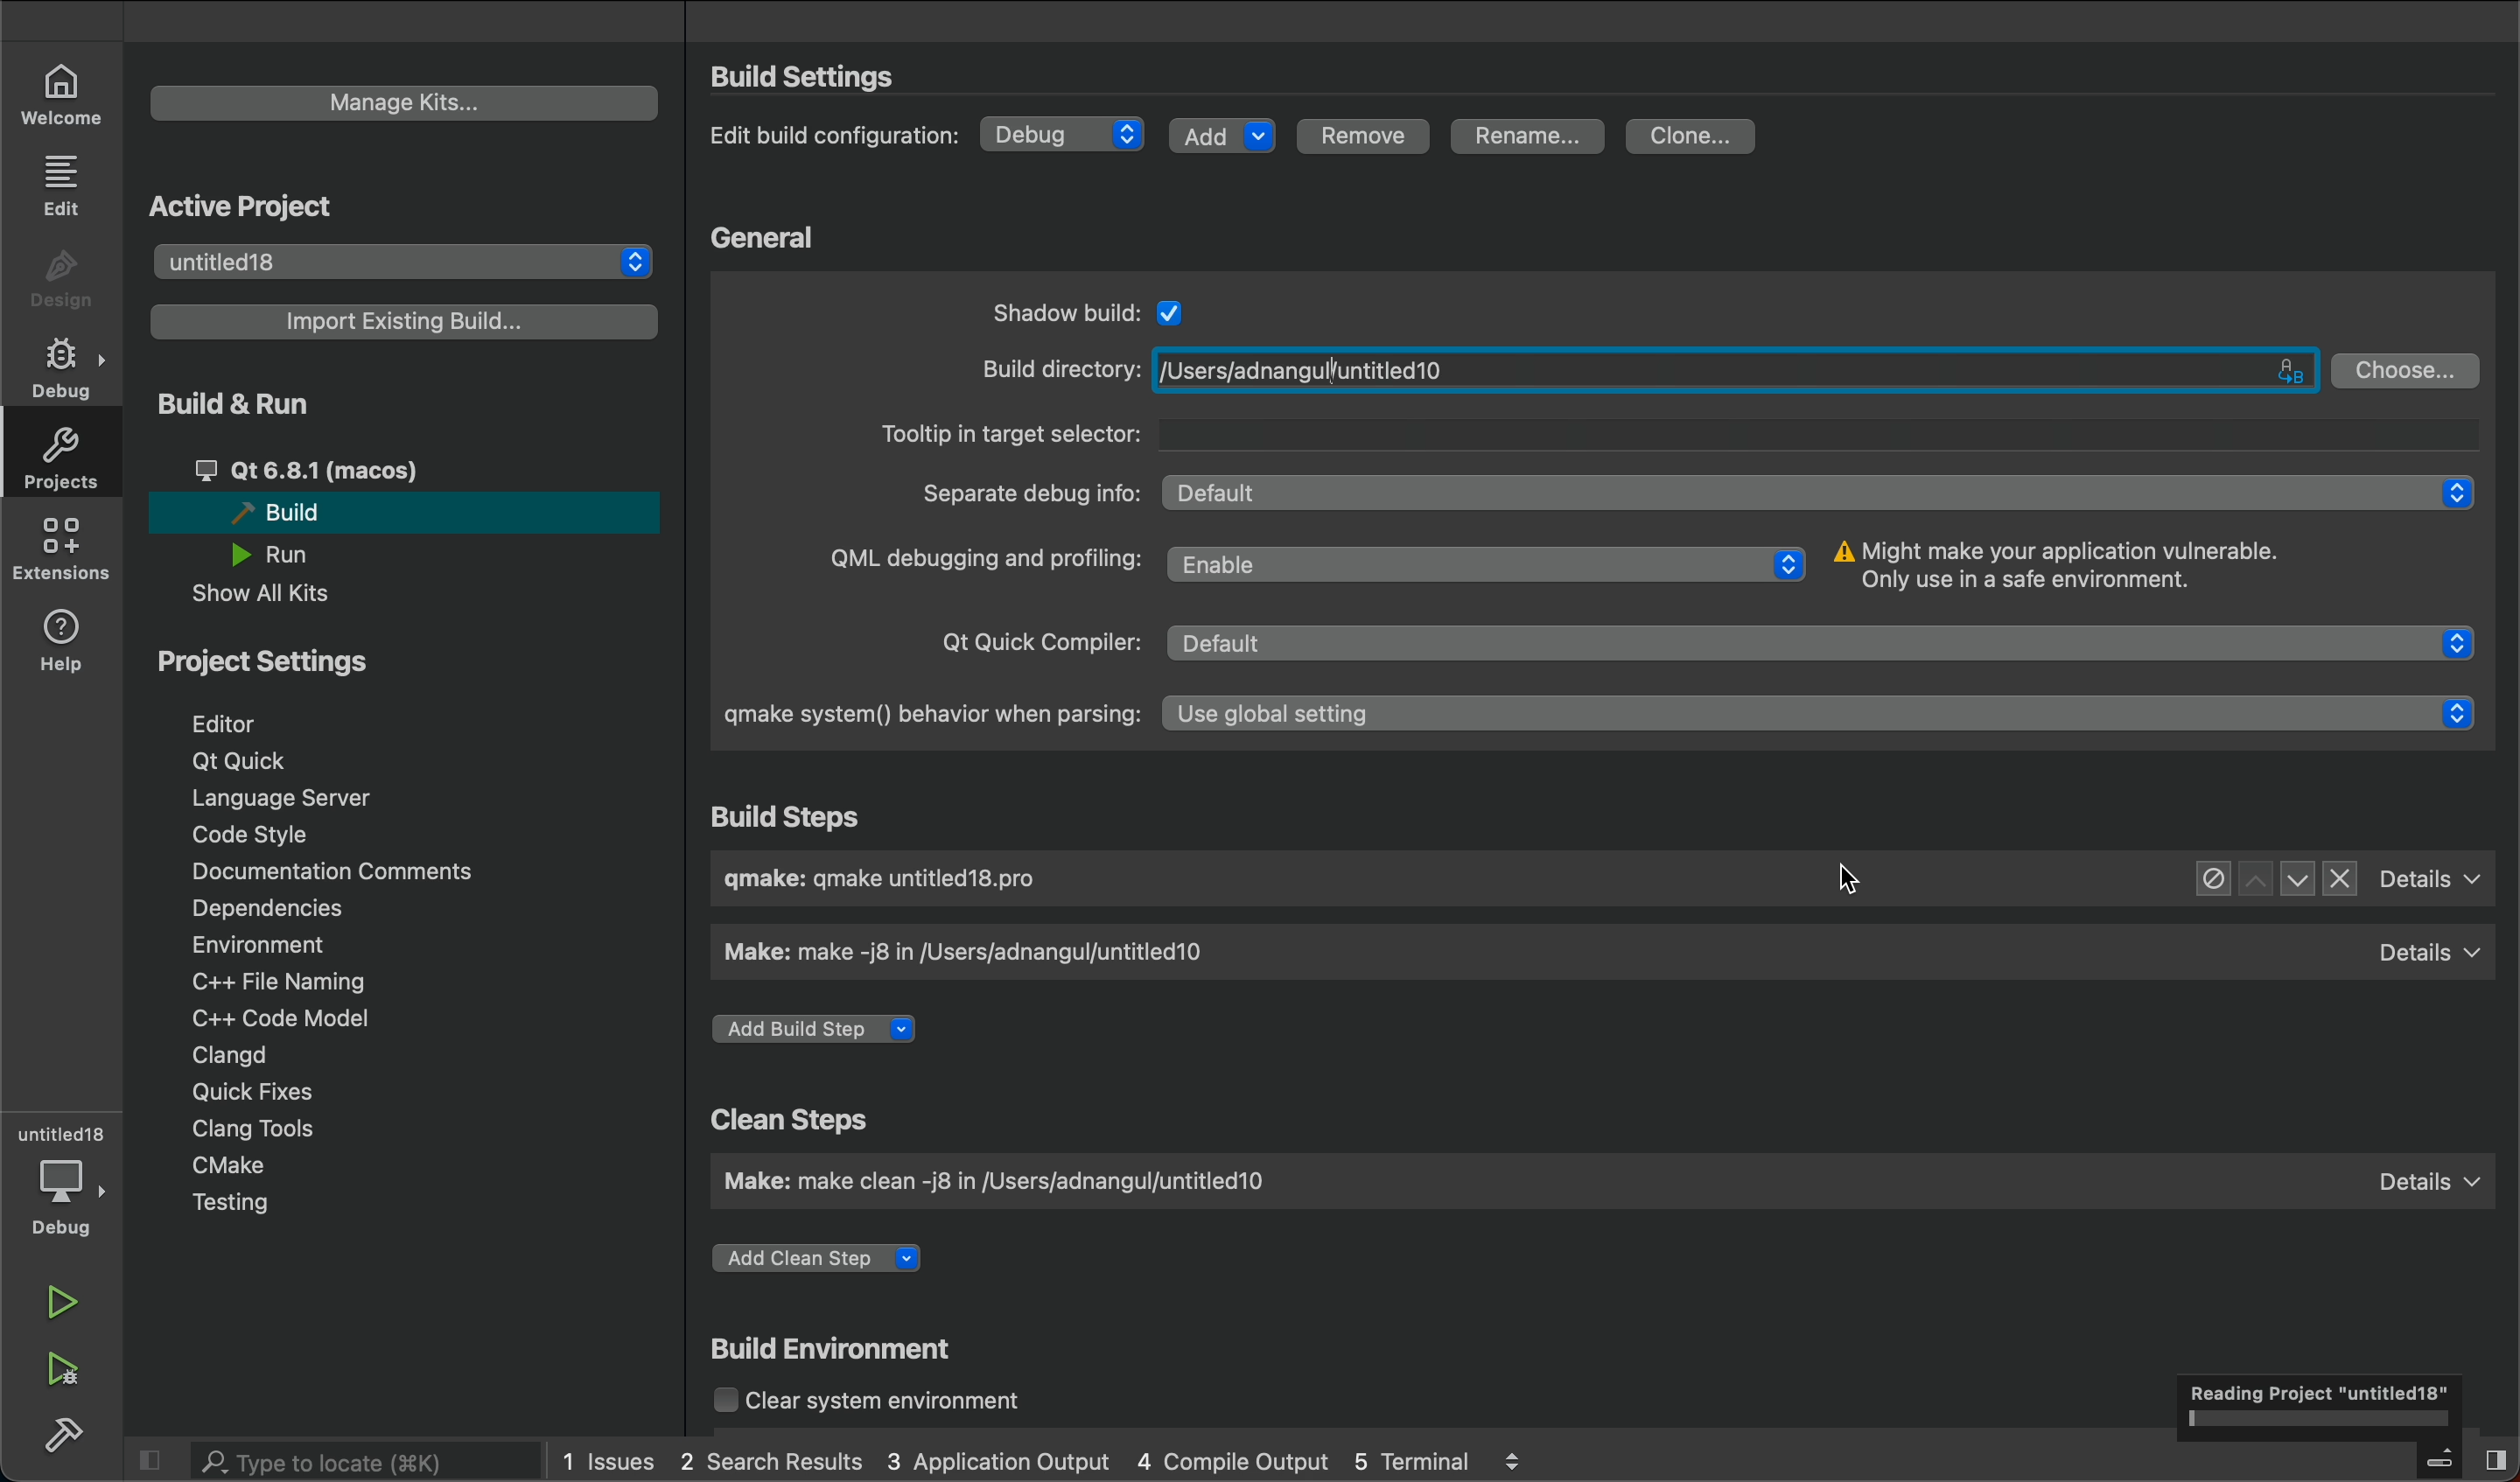 Image resolution: width=2520 pixels, height=1482 pixels. Describe the element at coordinates (1372, 135) in the screenshot. I see `Remove` at that location.